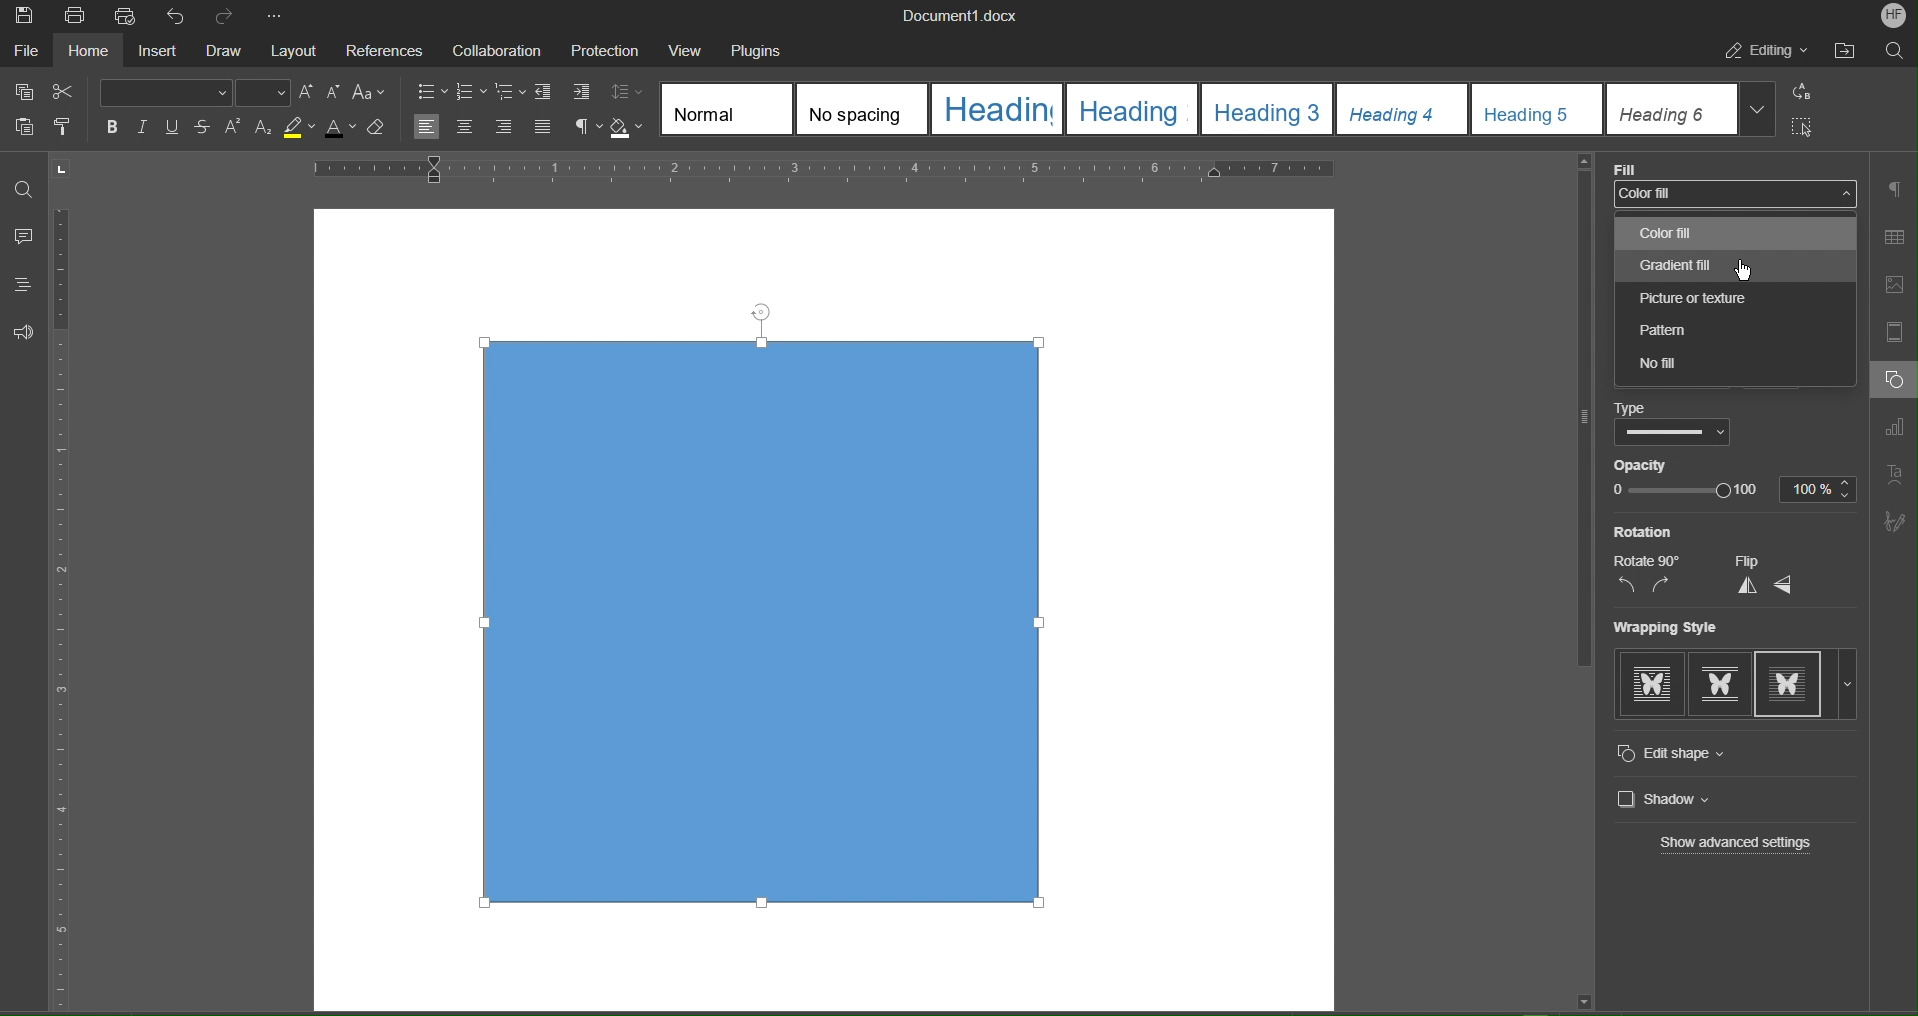 The height and width of the screenshot is (1016, 1918). What do you see at coordinates (1666, 233) in the screenshot?
I see `Color Fill` at bounding box center [1666, 233].